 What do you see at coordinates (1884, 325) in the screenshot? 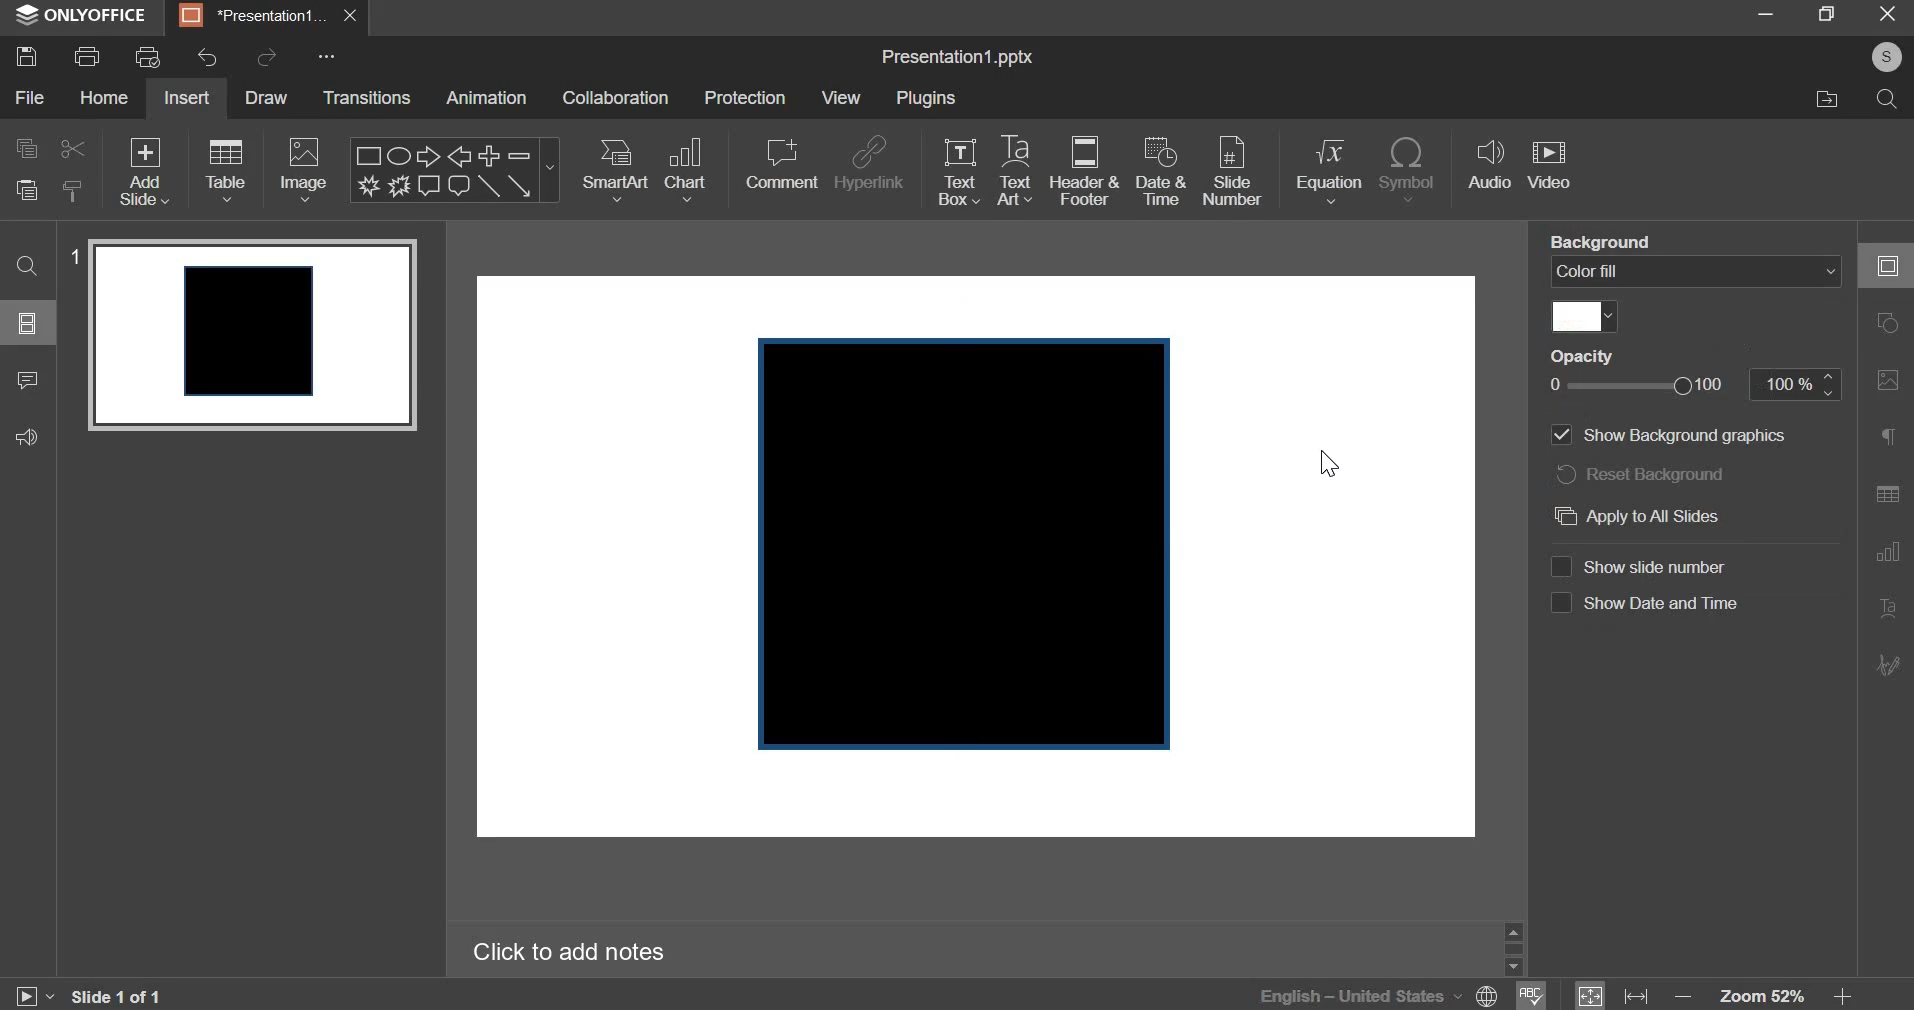
I see `Circle` at bounding box center [1884, 325].